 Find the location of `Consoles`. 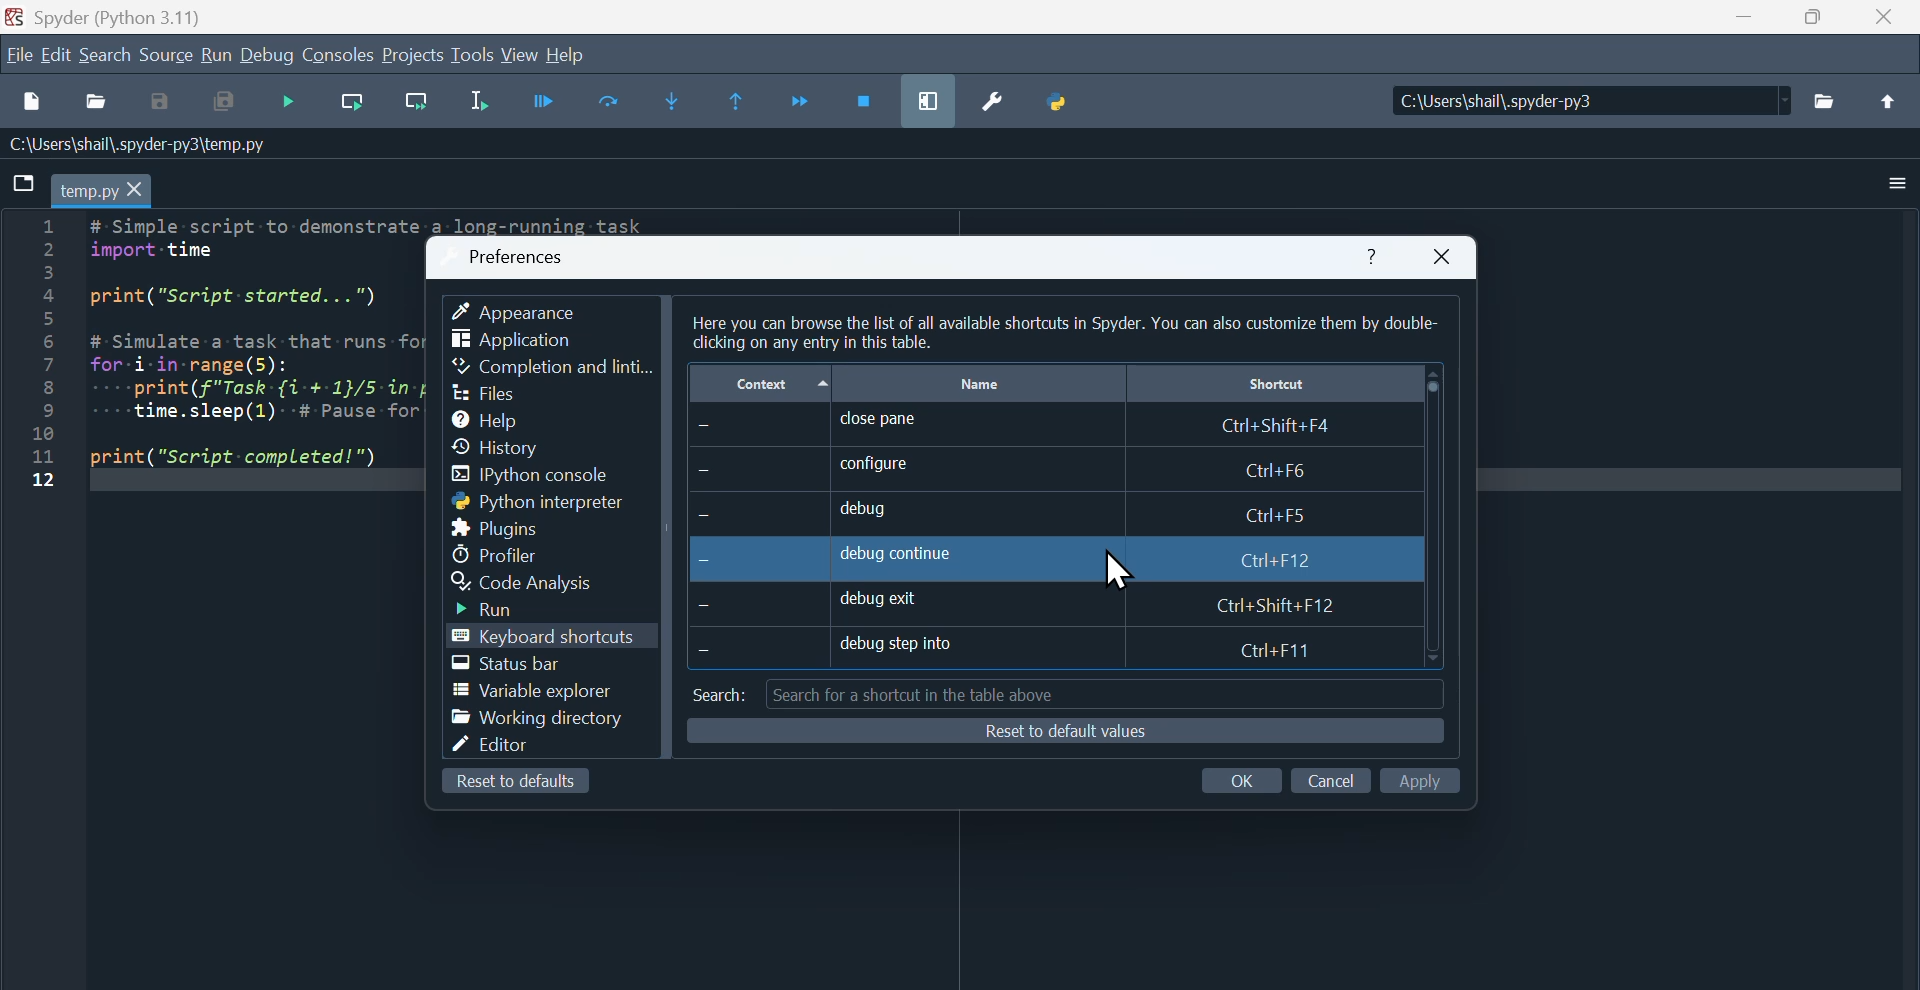

Consoles is located at coordinates (339, 54).